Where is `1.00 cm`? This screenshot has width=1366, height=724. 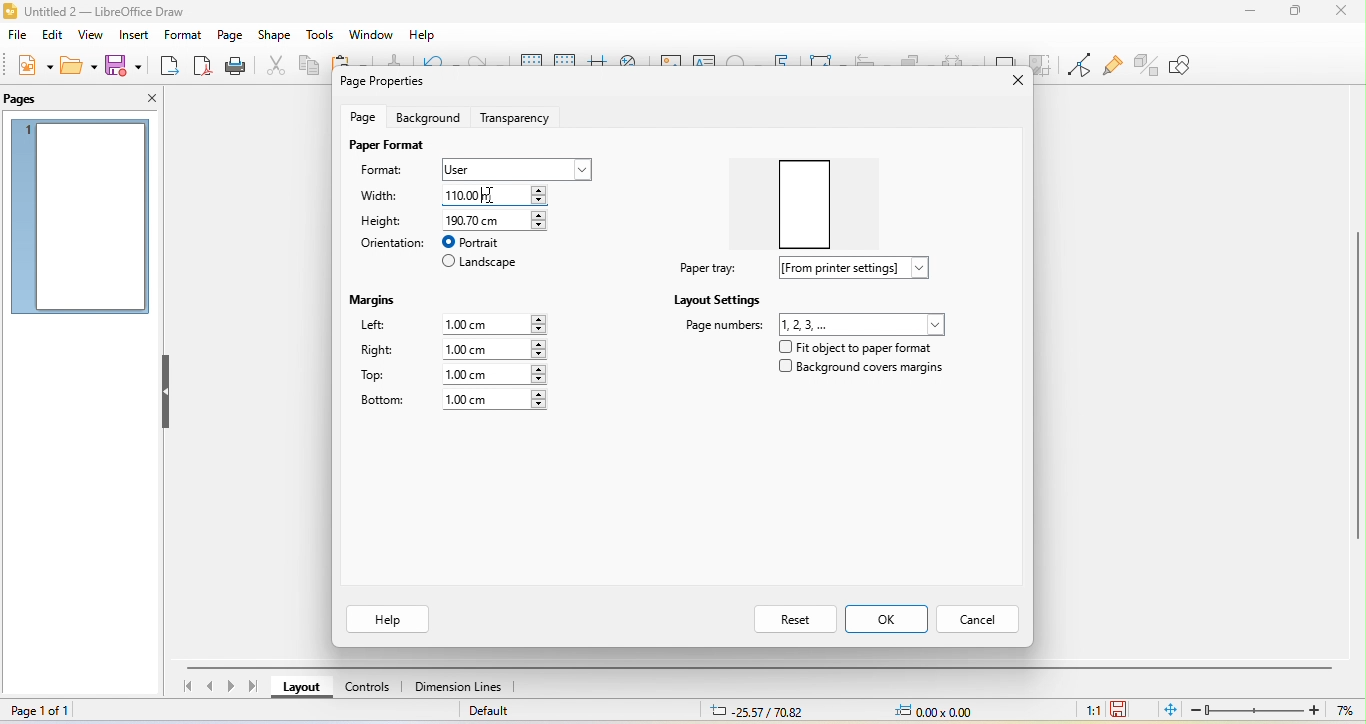 1.00 cm is located at coordinates (493, 349).